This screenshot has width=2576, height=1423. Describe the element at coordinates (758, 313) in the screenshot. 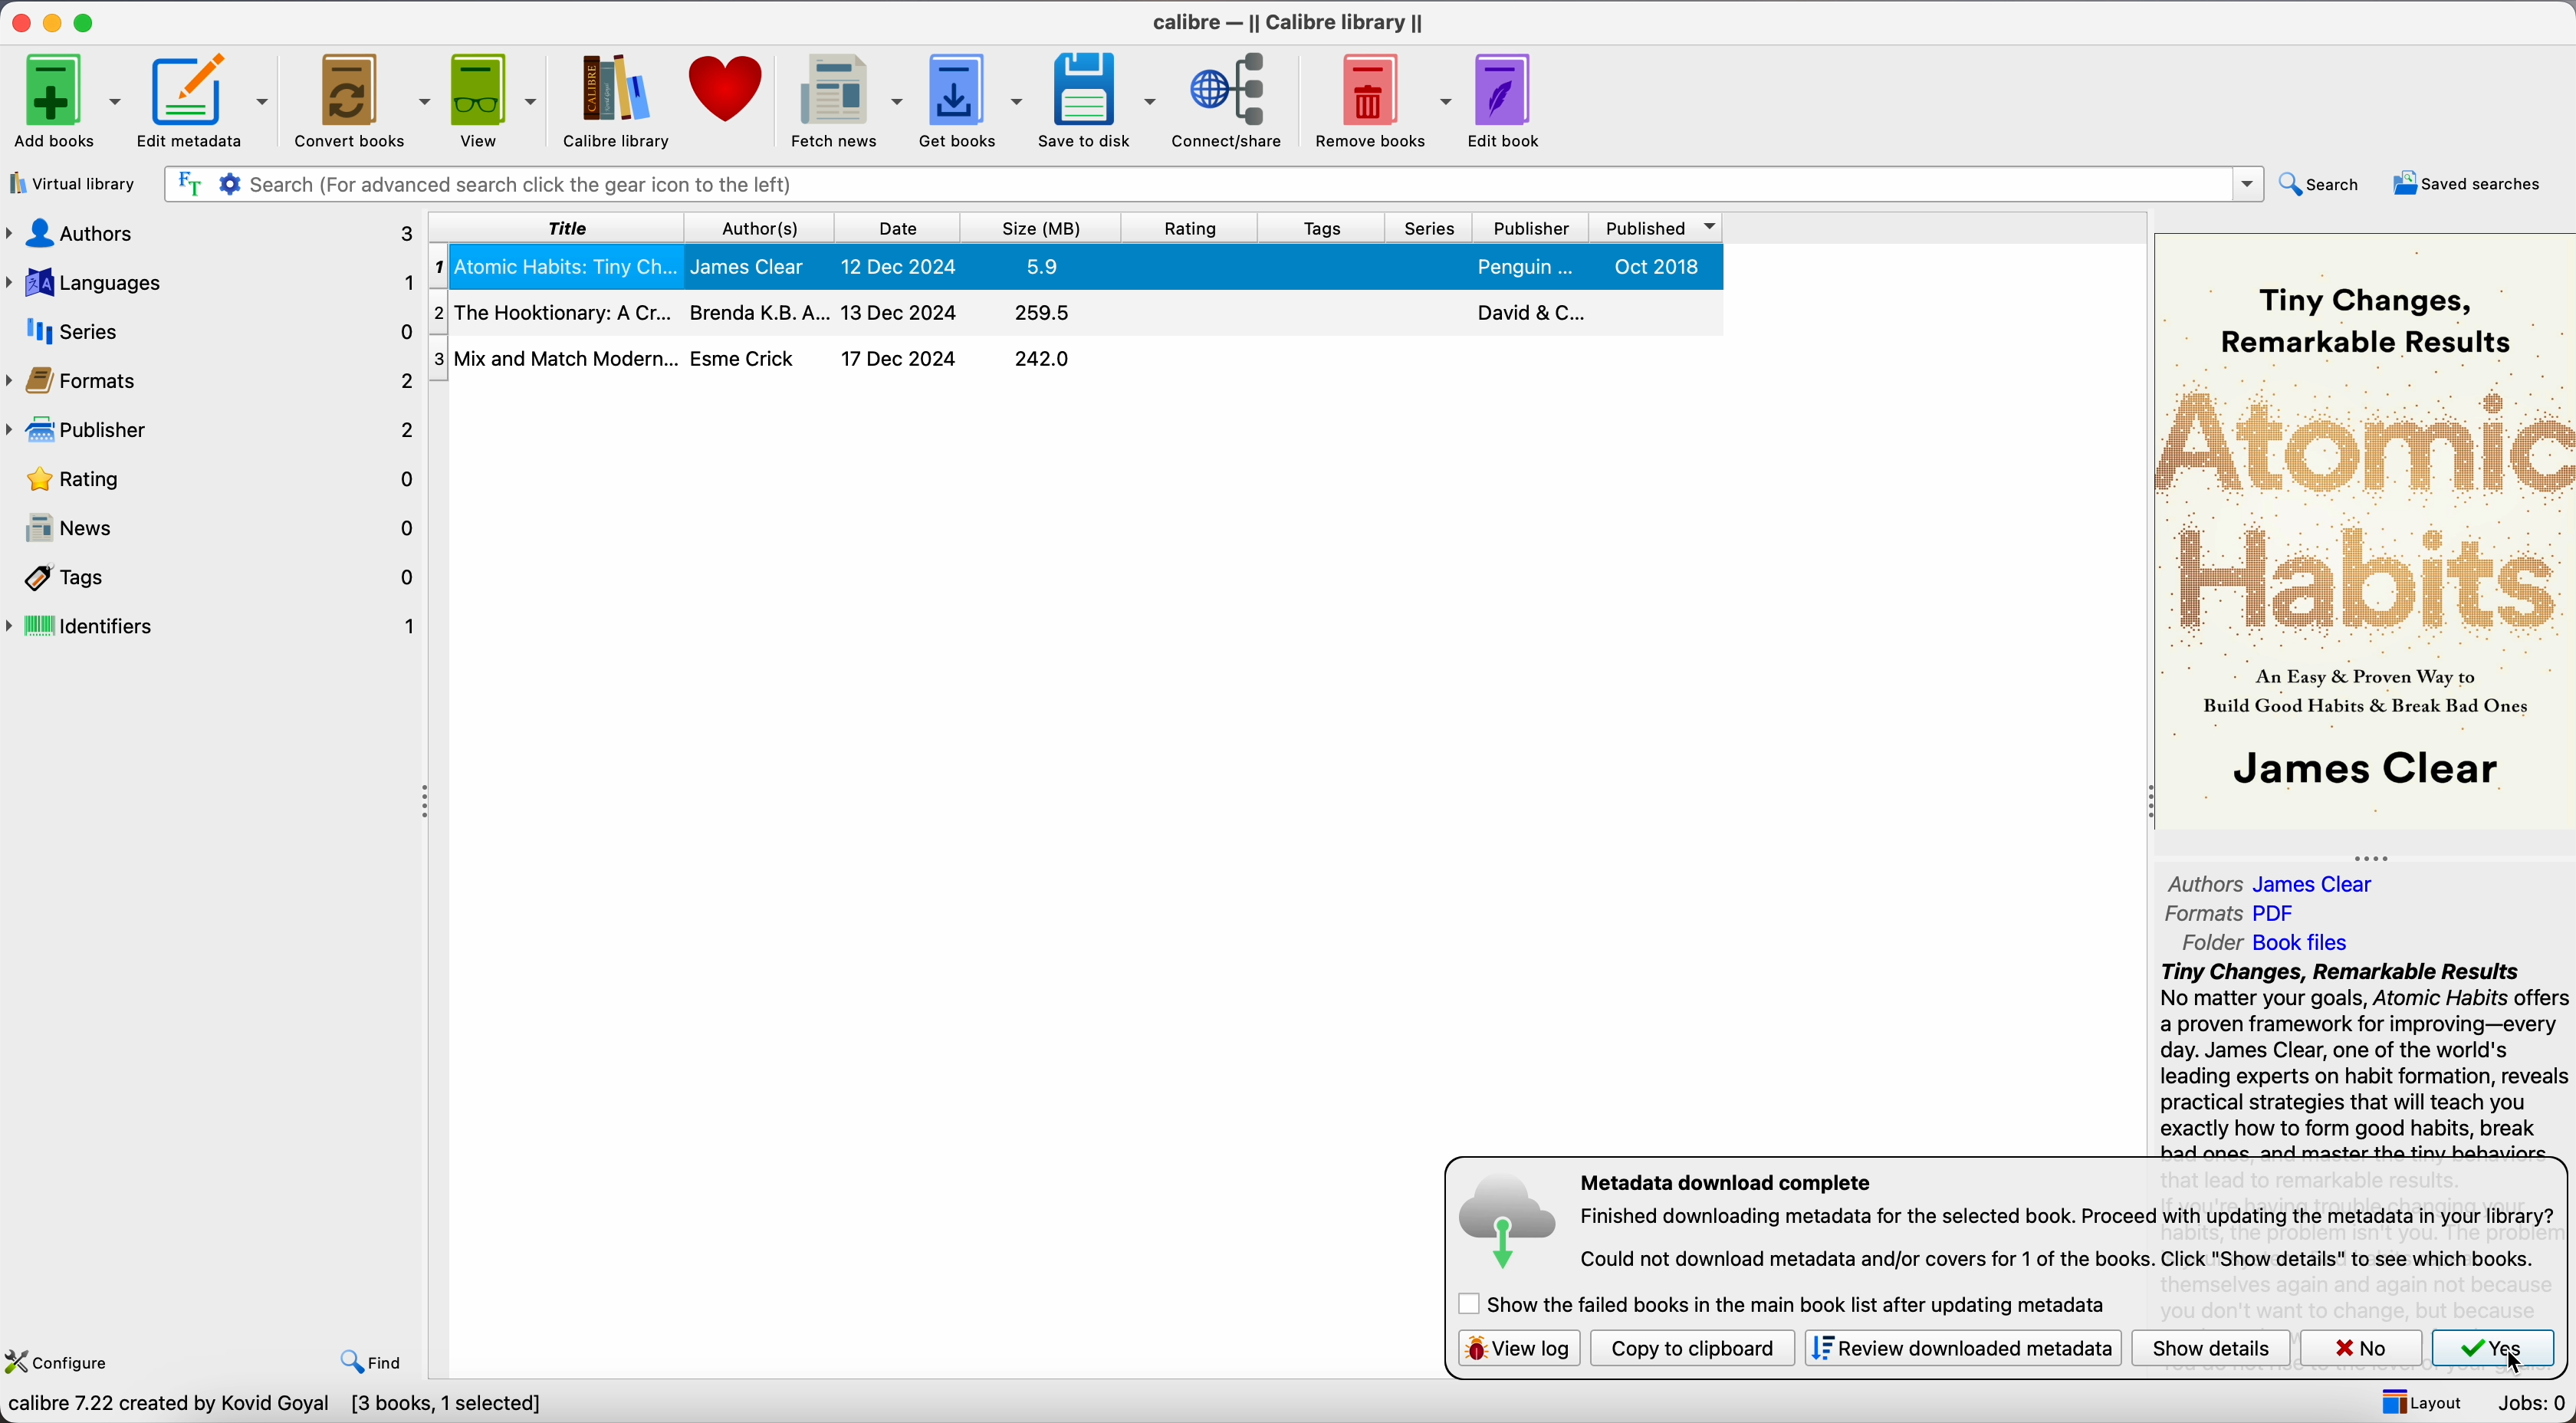

I see `Brenda K.B.A...` at that location.